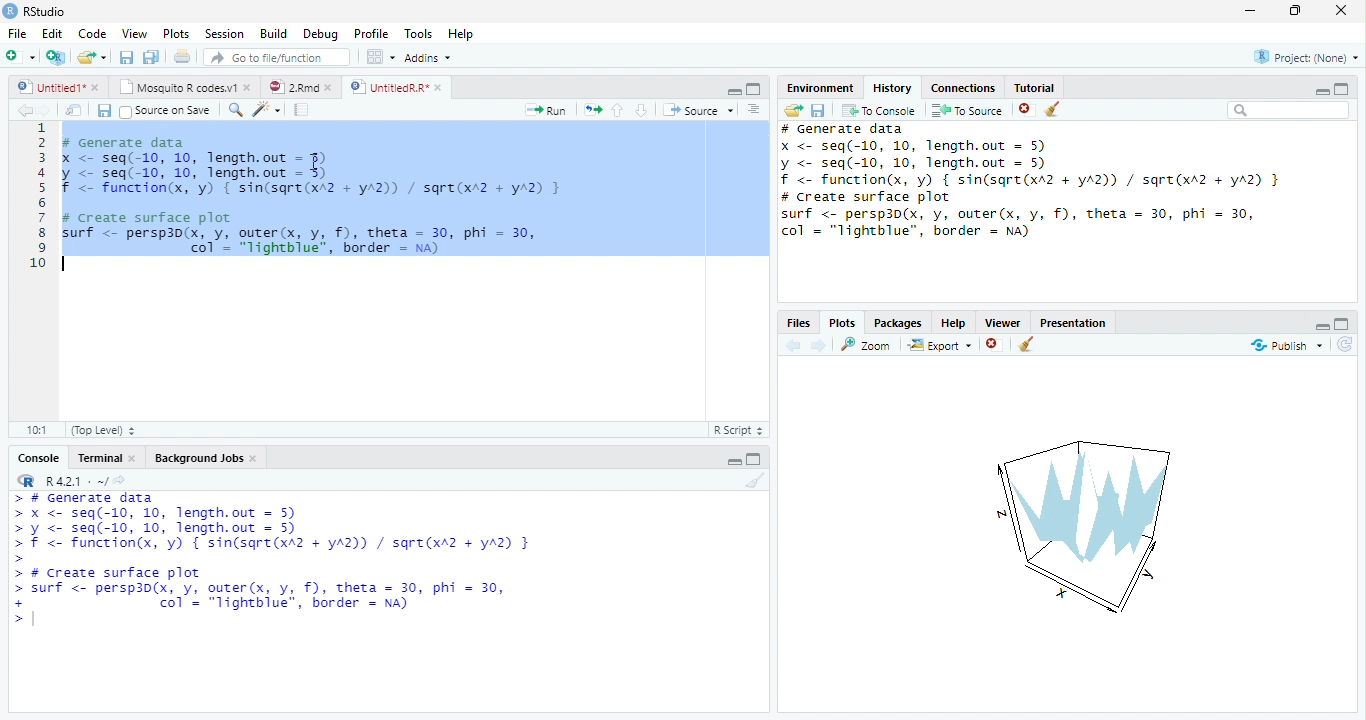 Image resolution: width=1366 pixels, height=720 pixels. Describe the element at coordinates (104, 57) in the screenshot. I see `Open recent files` at that location.